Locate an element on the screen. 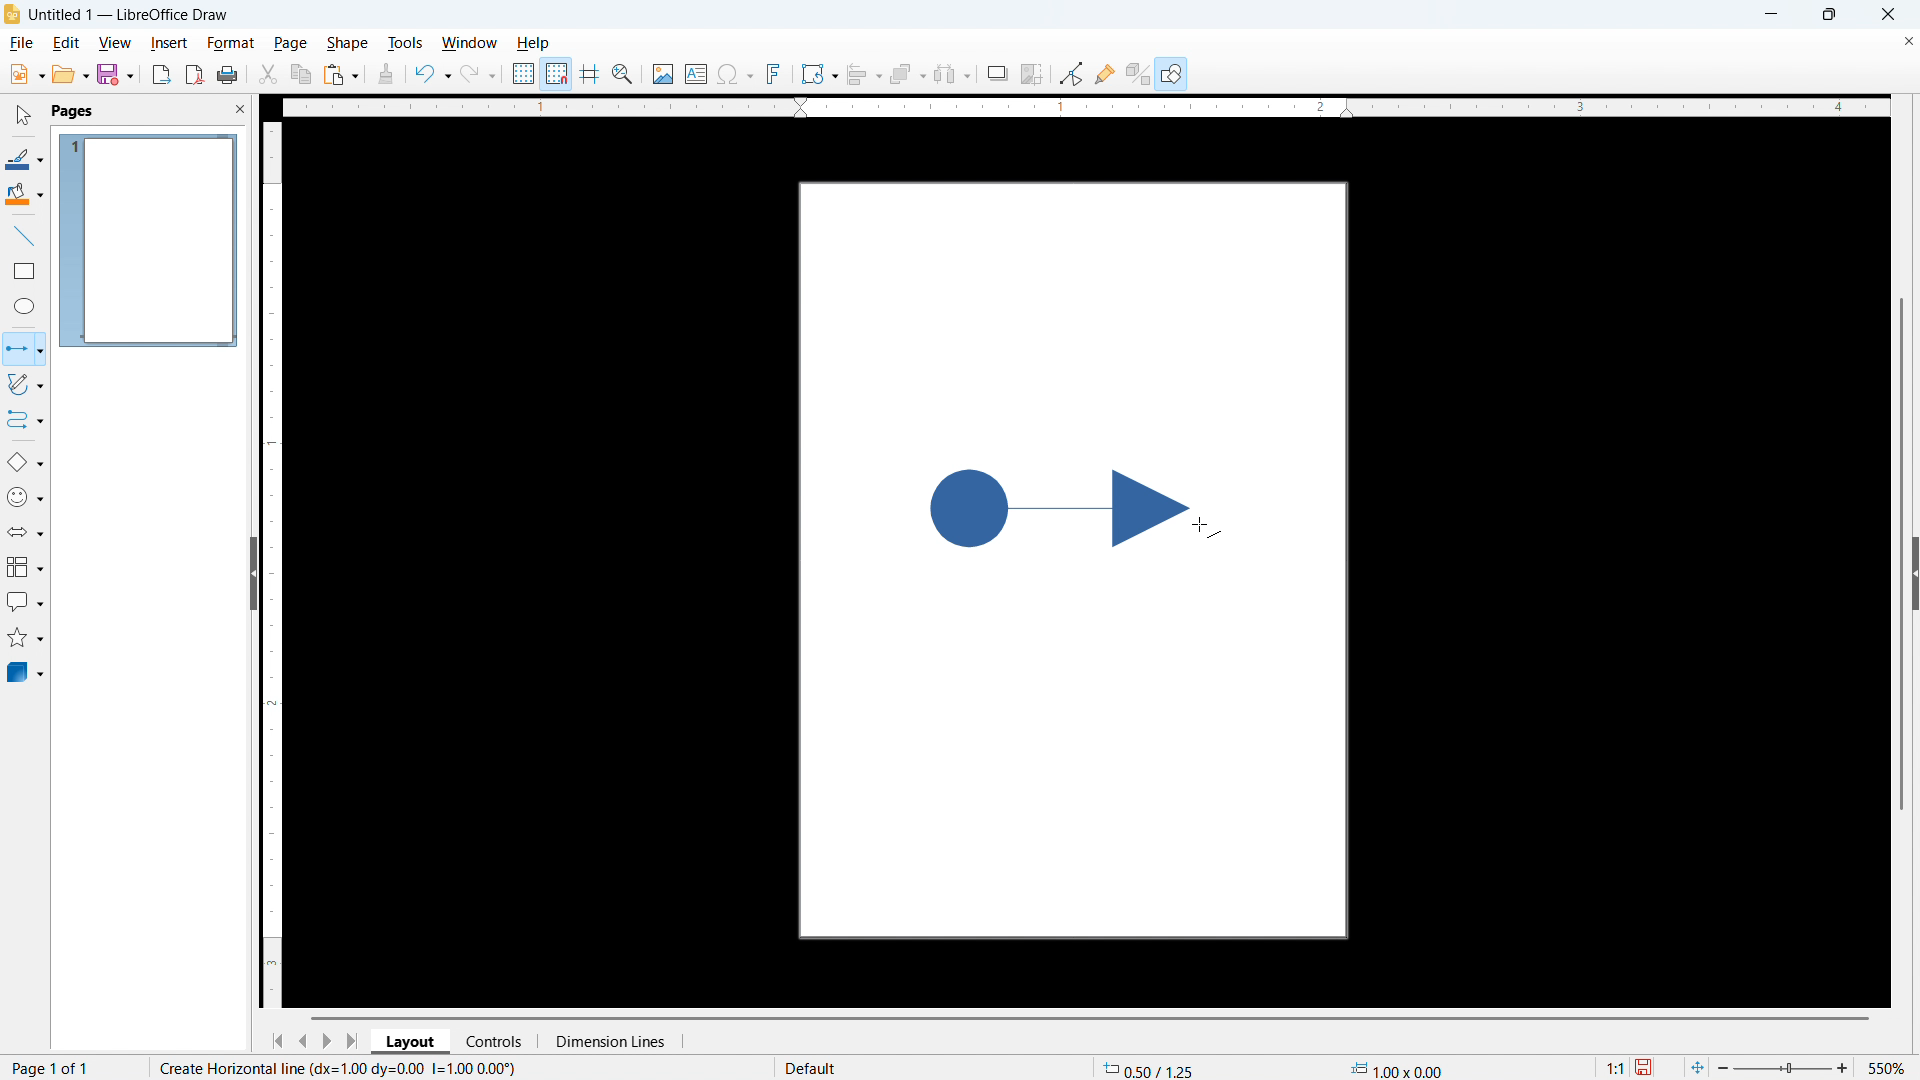 The image size is (1920, 1080). Line  is located at coordinates (25, 237).